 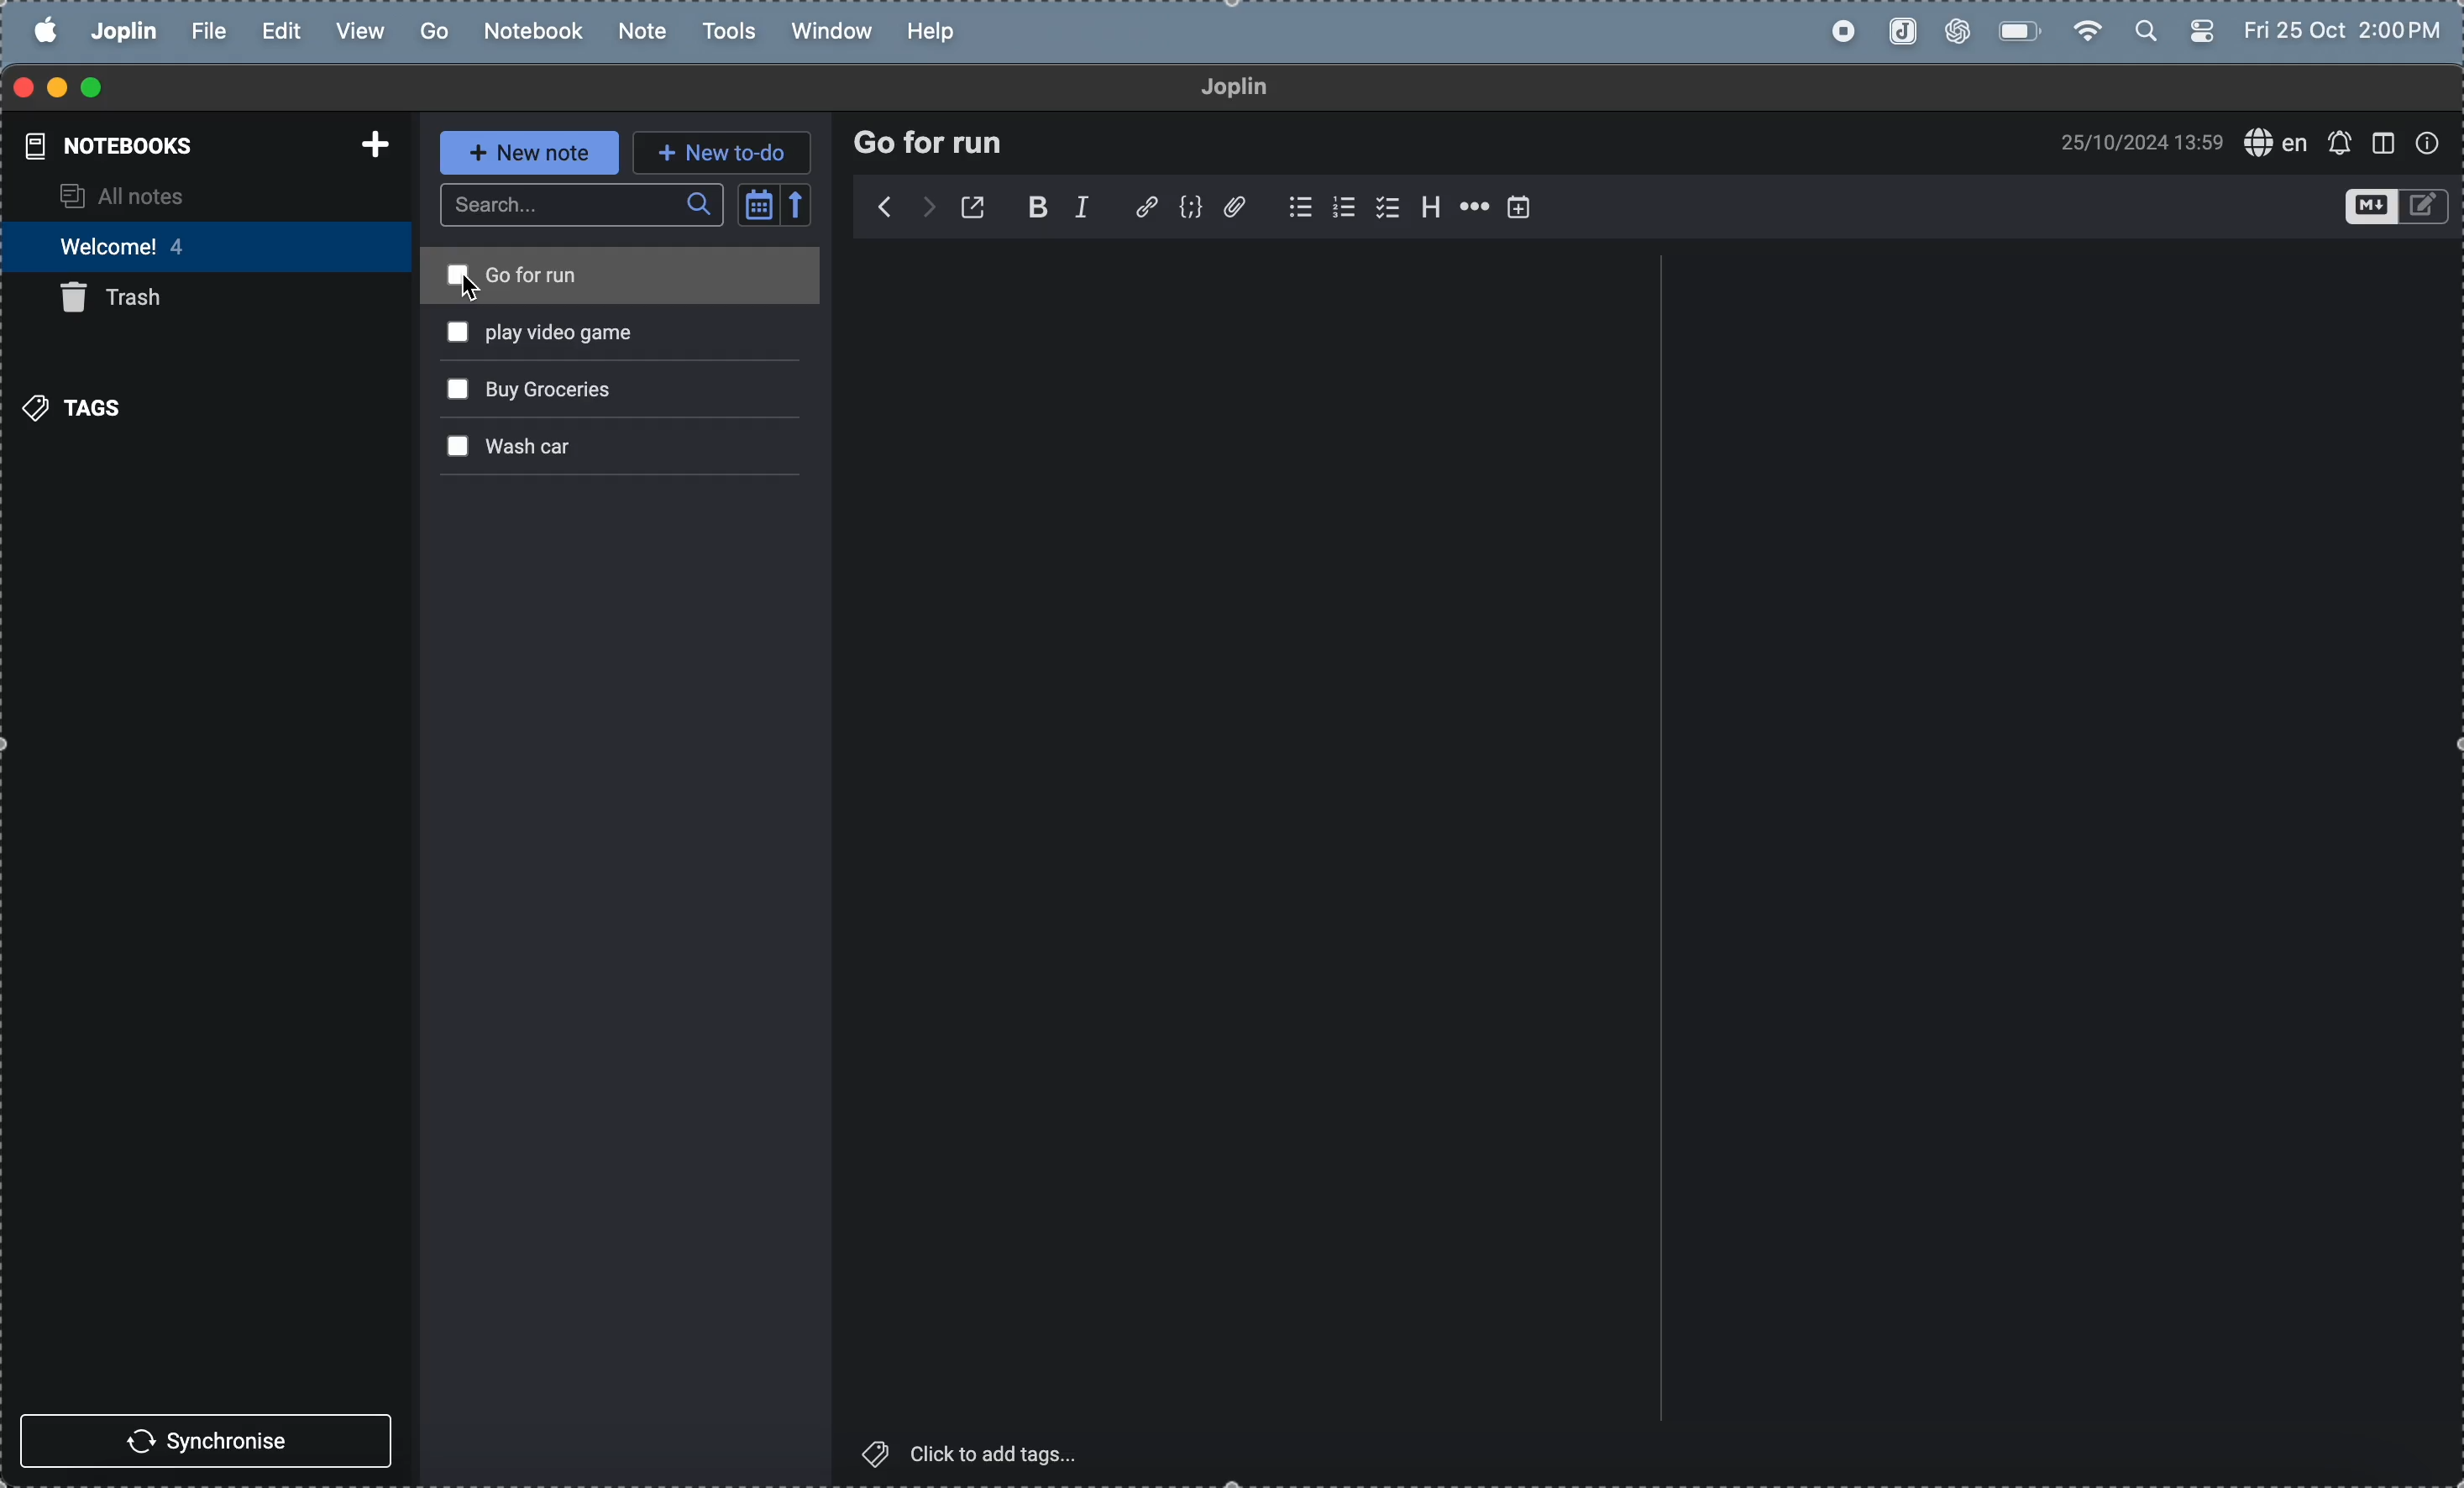 I want to click on toggle edit, so click(x=2389, y=204).